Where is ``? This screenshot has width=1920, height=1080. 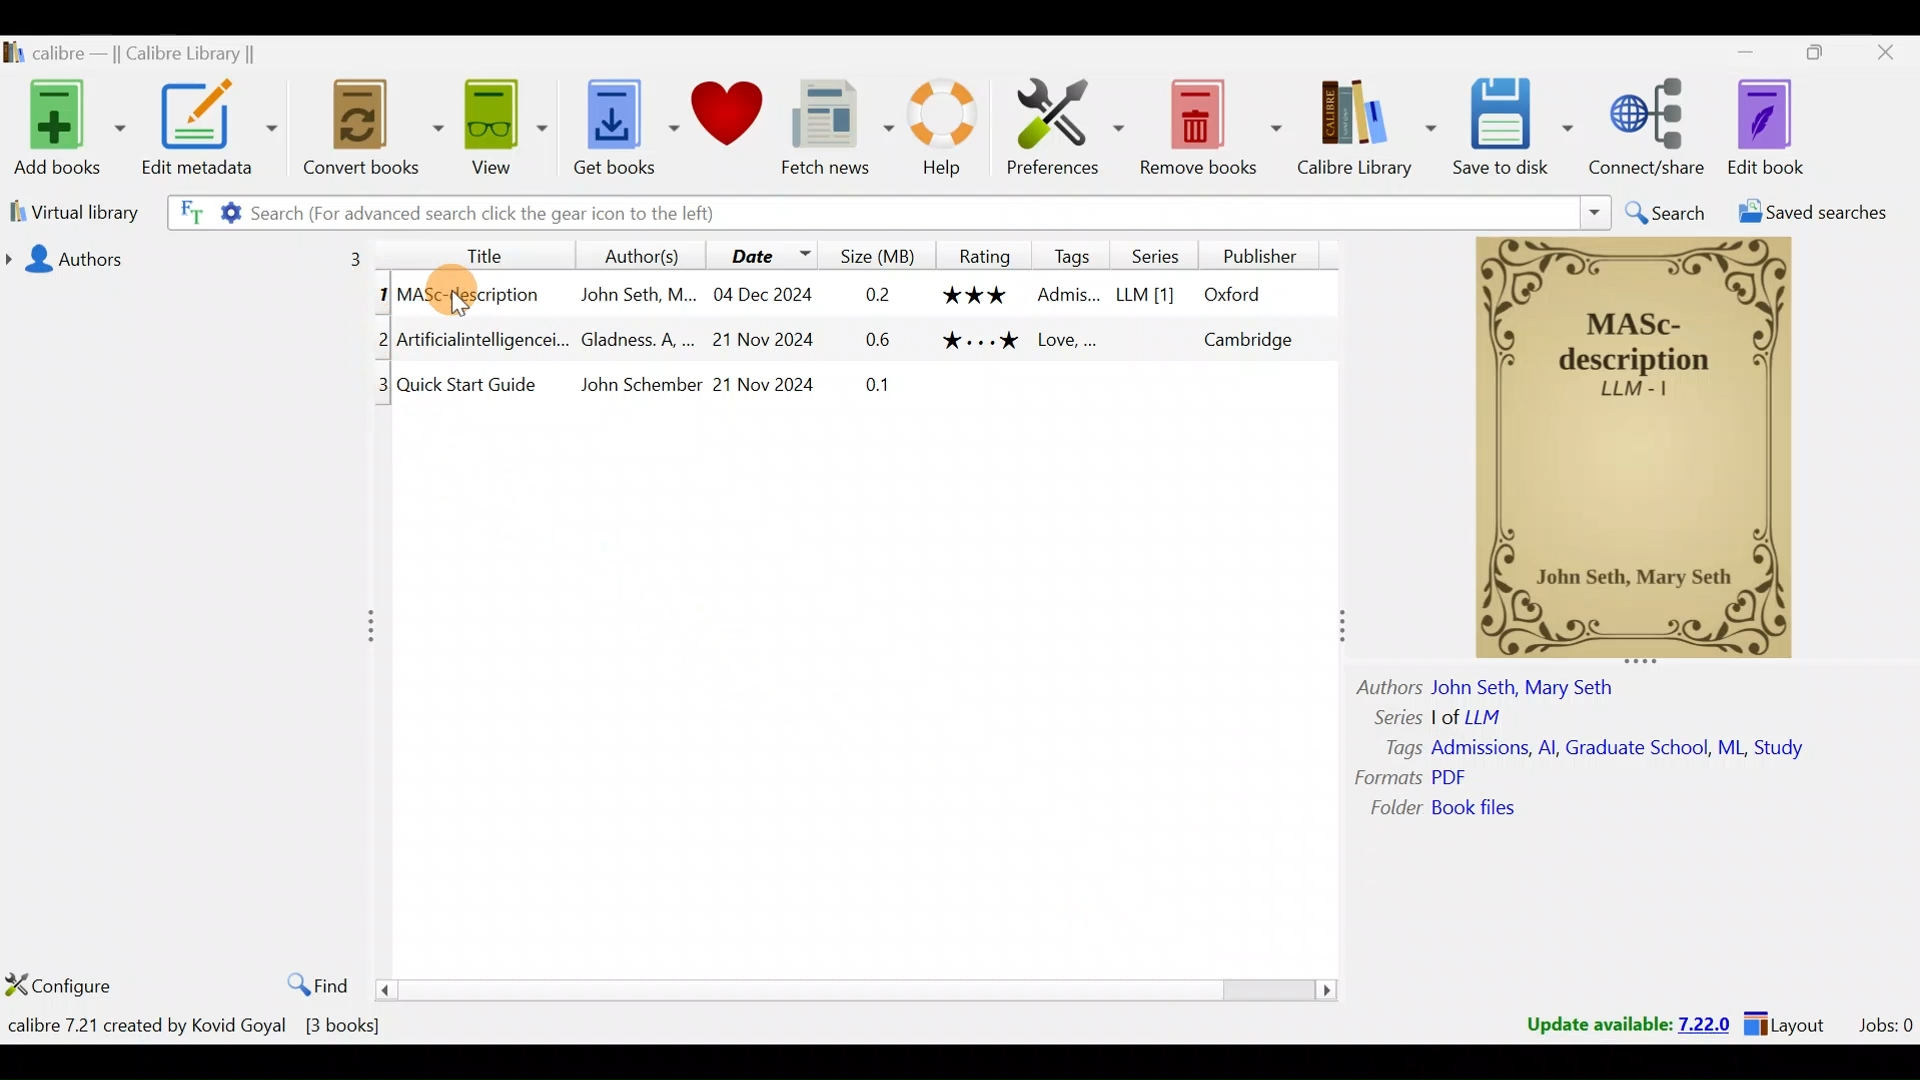  is located at coordinates (1150, 296).